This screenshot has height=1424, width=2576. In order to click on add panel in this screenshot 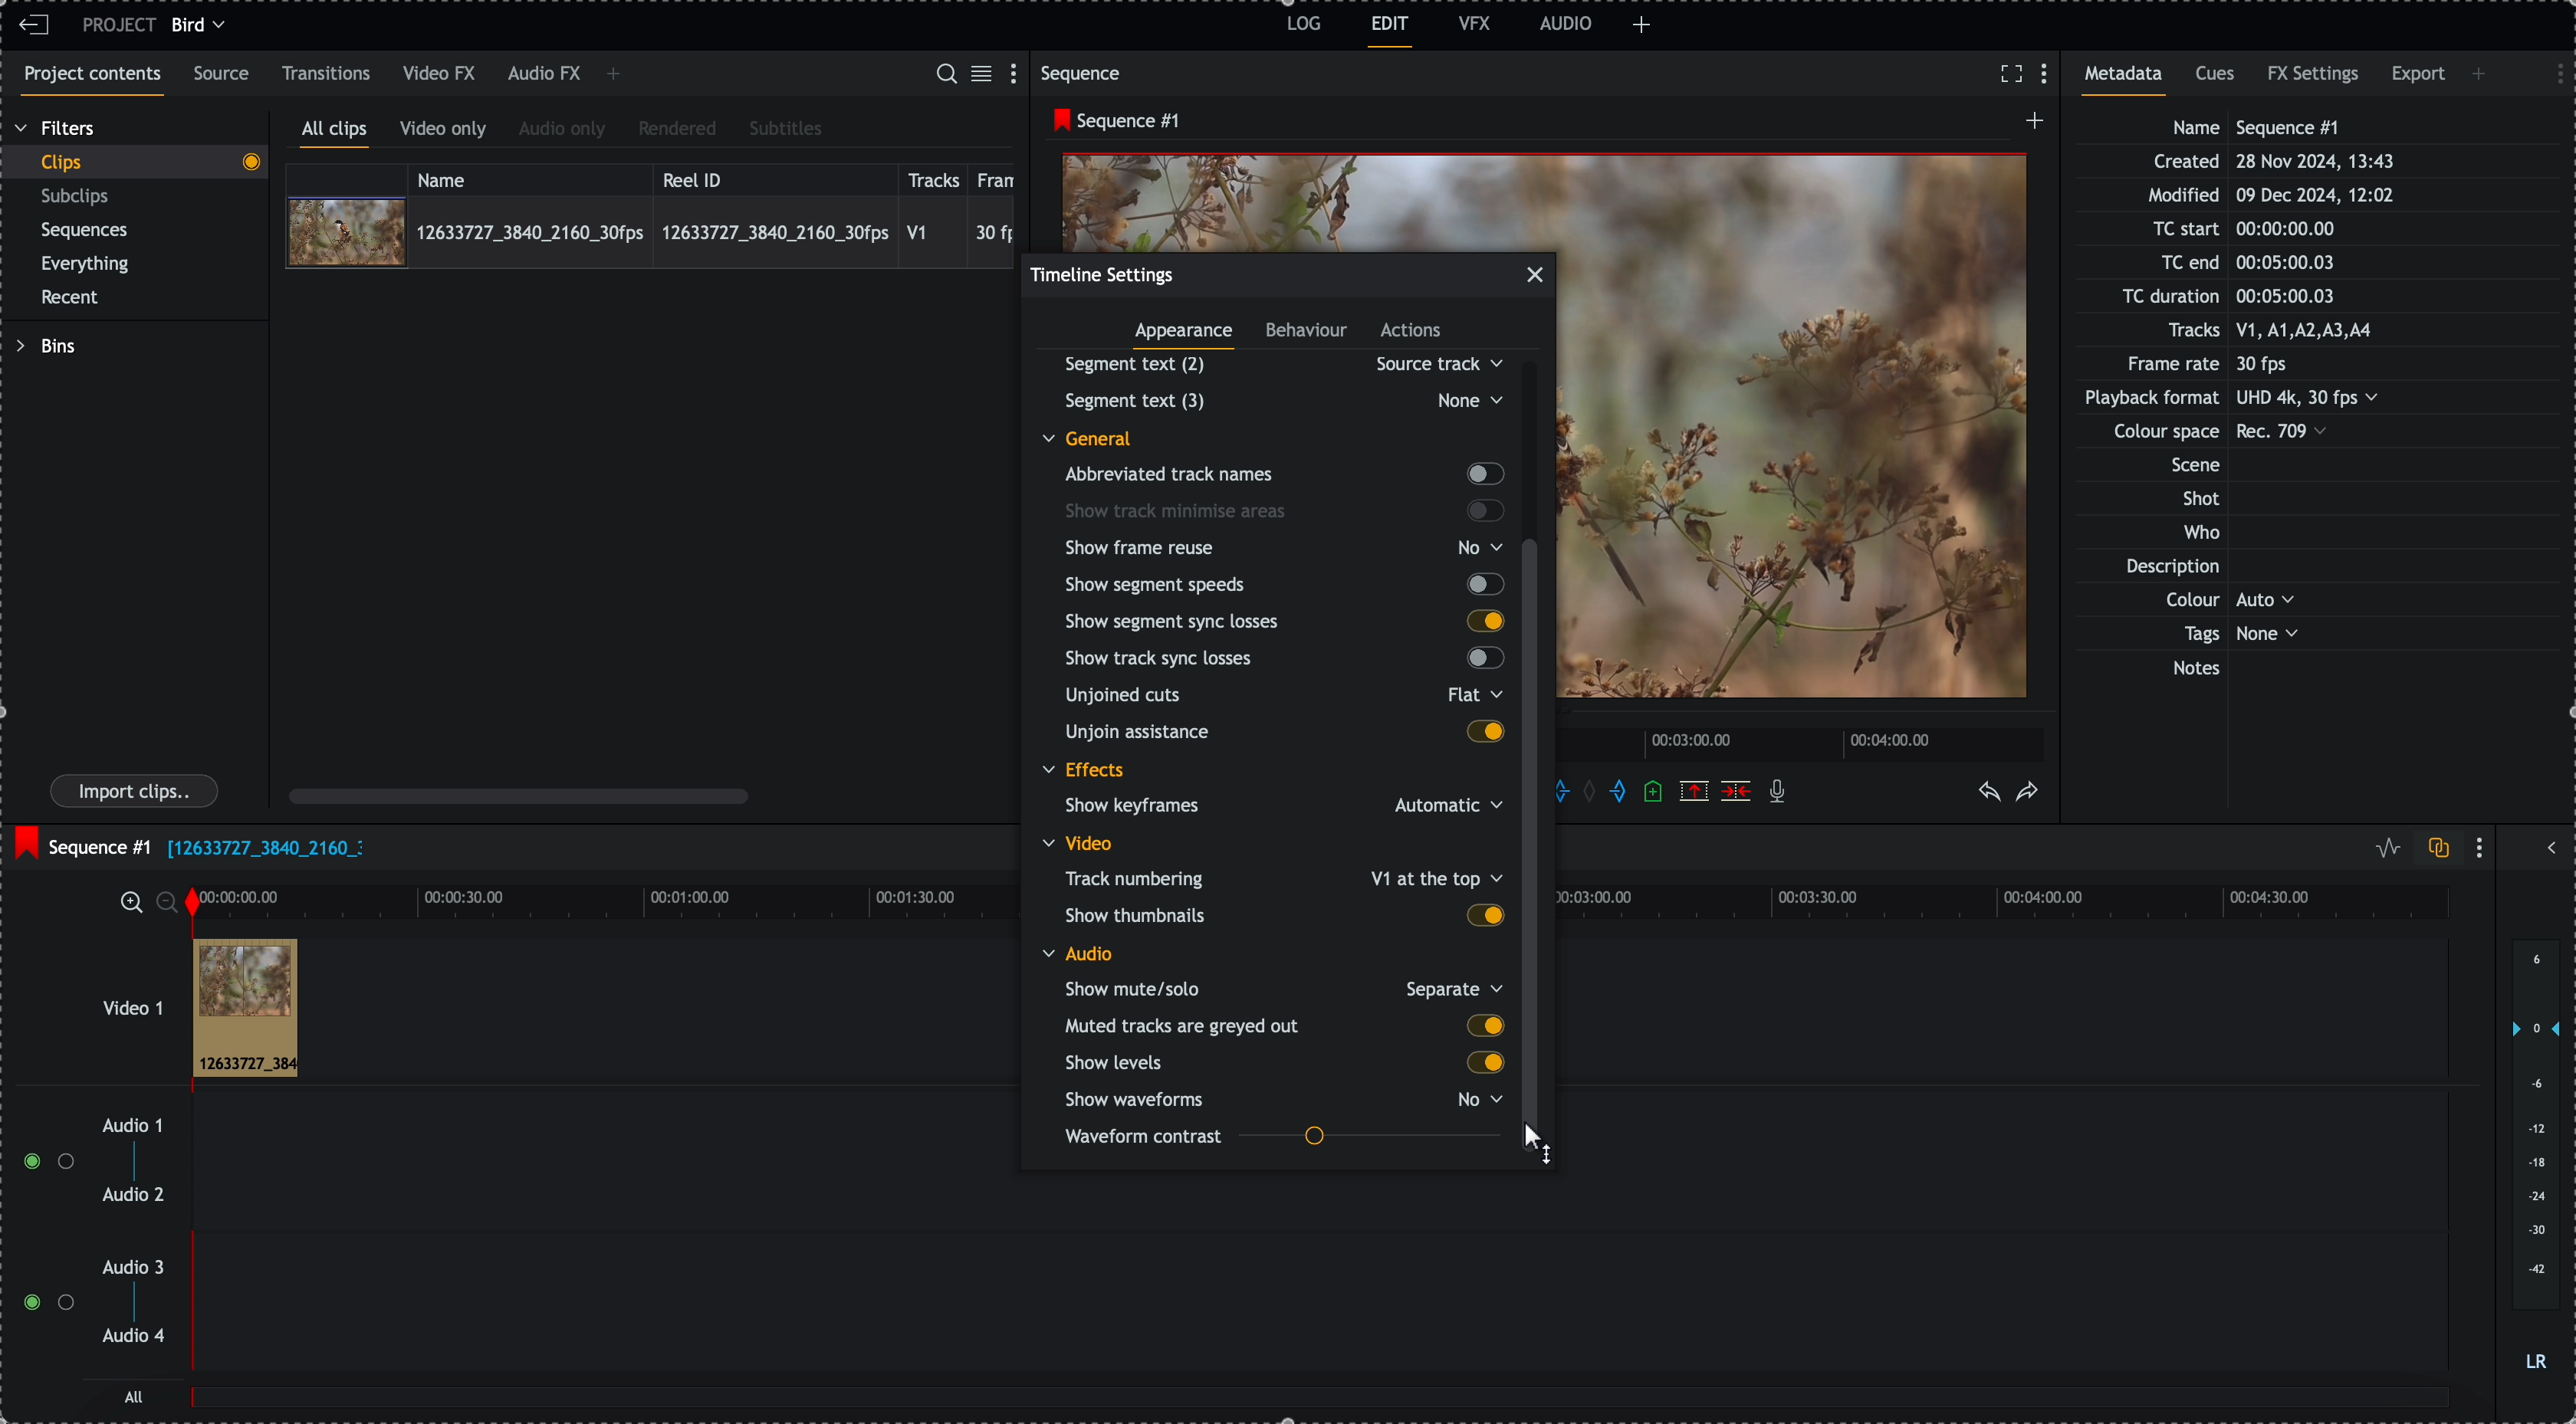, I will do `click(613, 76)`.